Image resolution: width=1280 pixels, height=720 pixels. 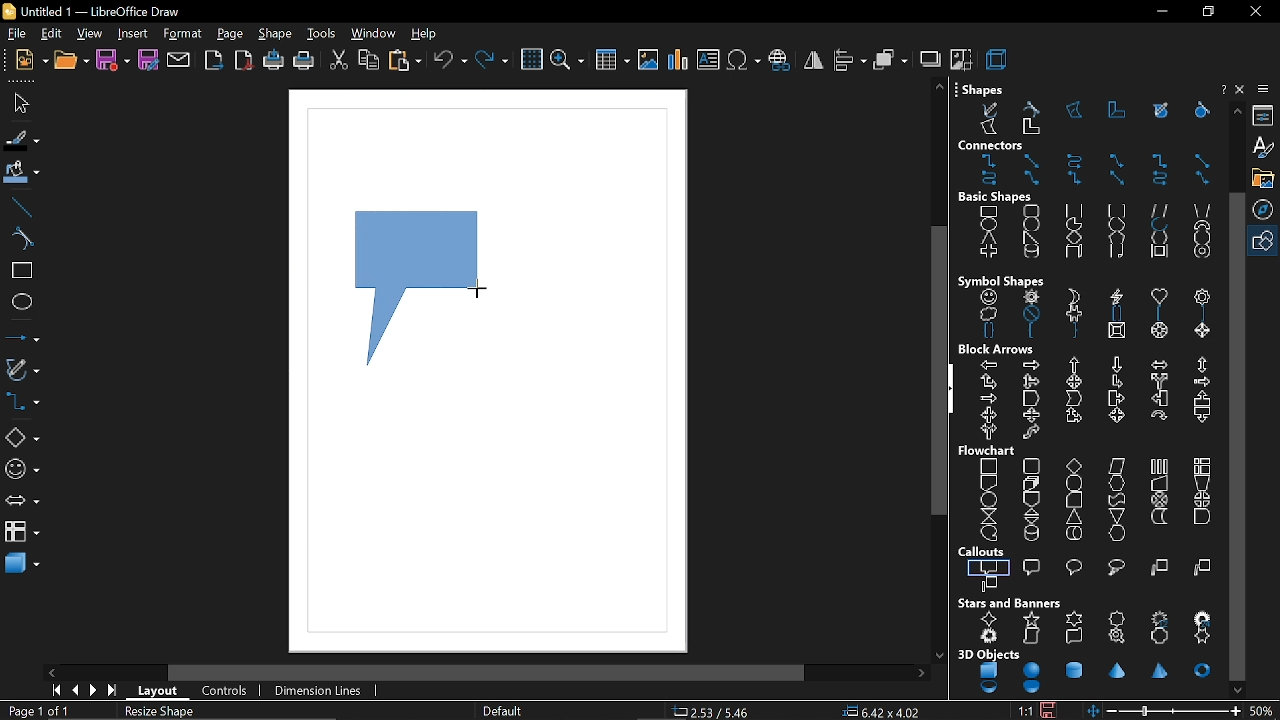 What do you see at coordinates (1161, 110) in the screenshot?
I see `free form line filled` at bounding box center [1161, 110].